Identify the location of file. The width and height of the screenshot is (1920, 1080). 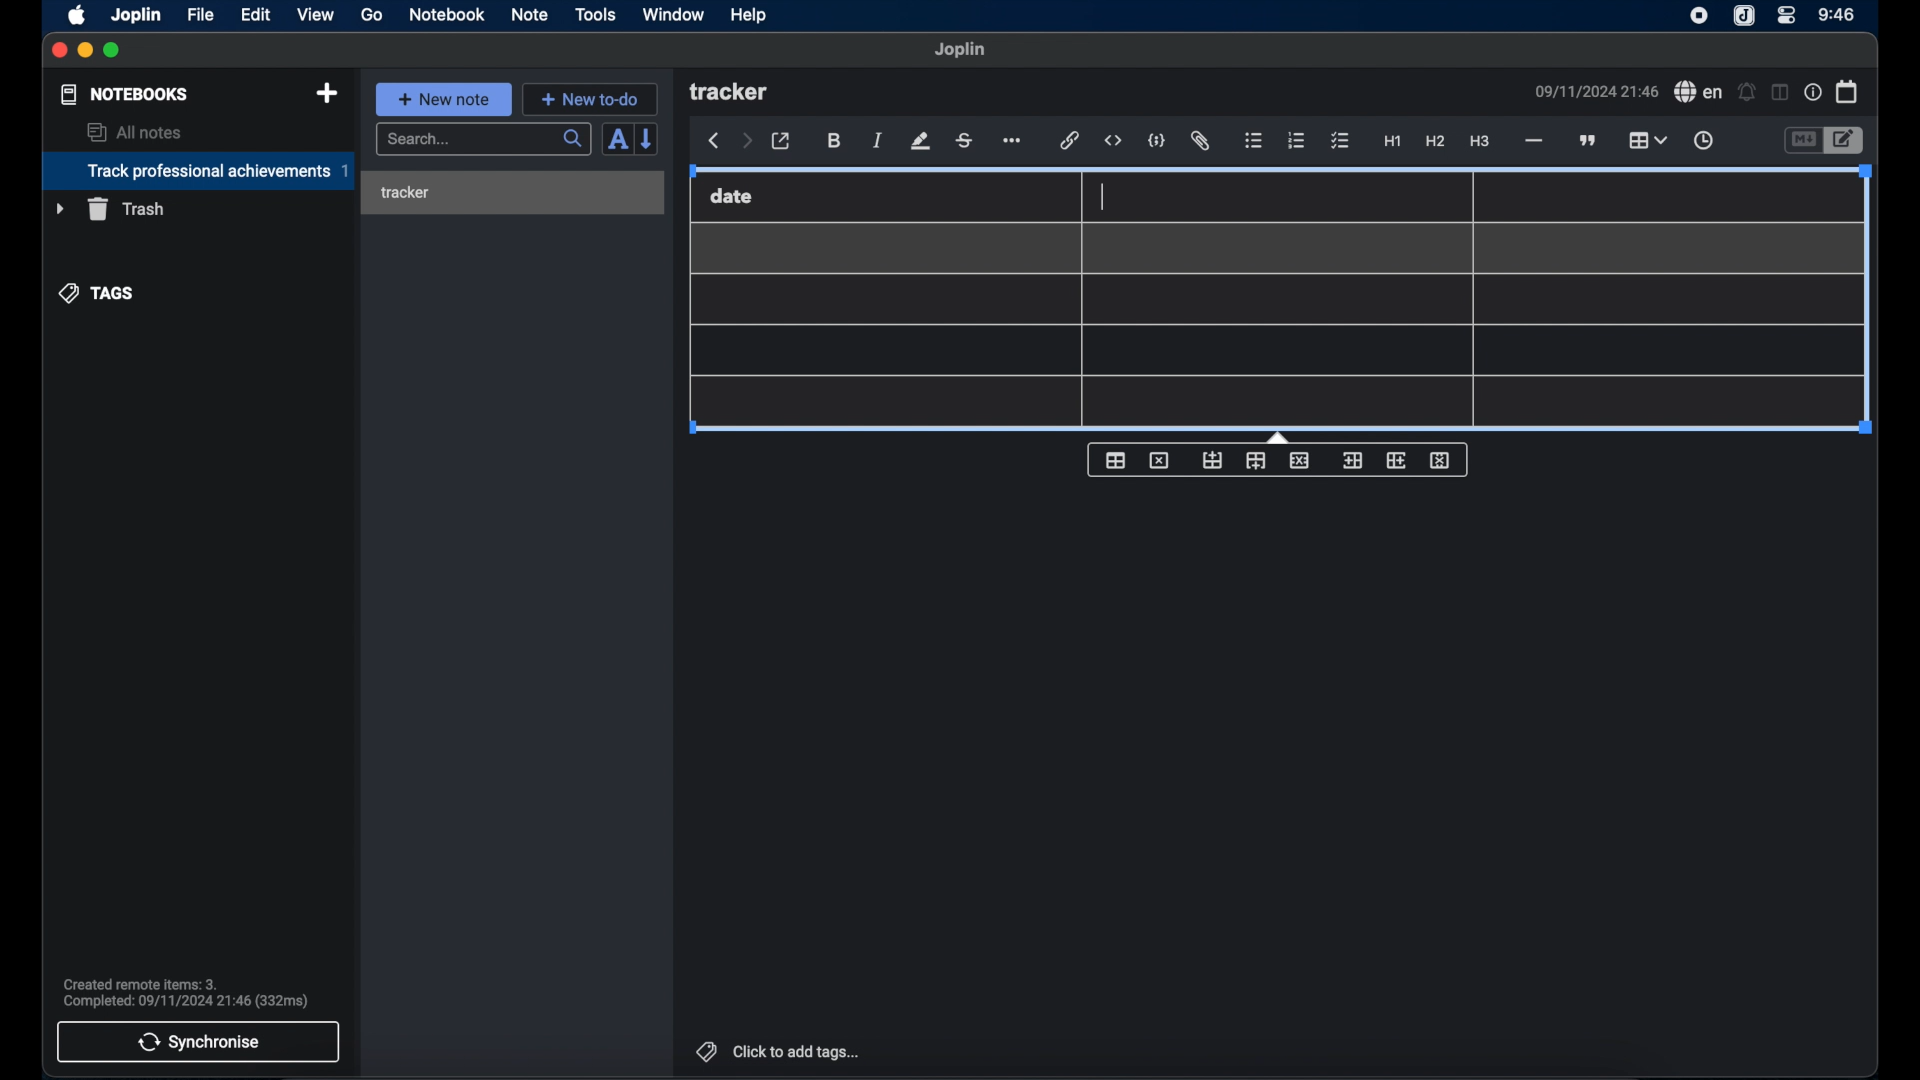
(200, 14).